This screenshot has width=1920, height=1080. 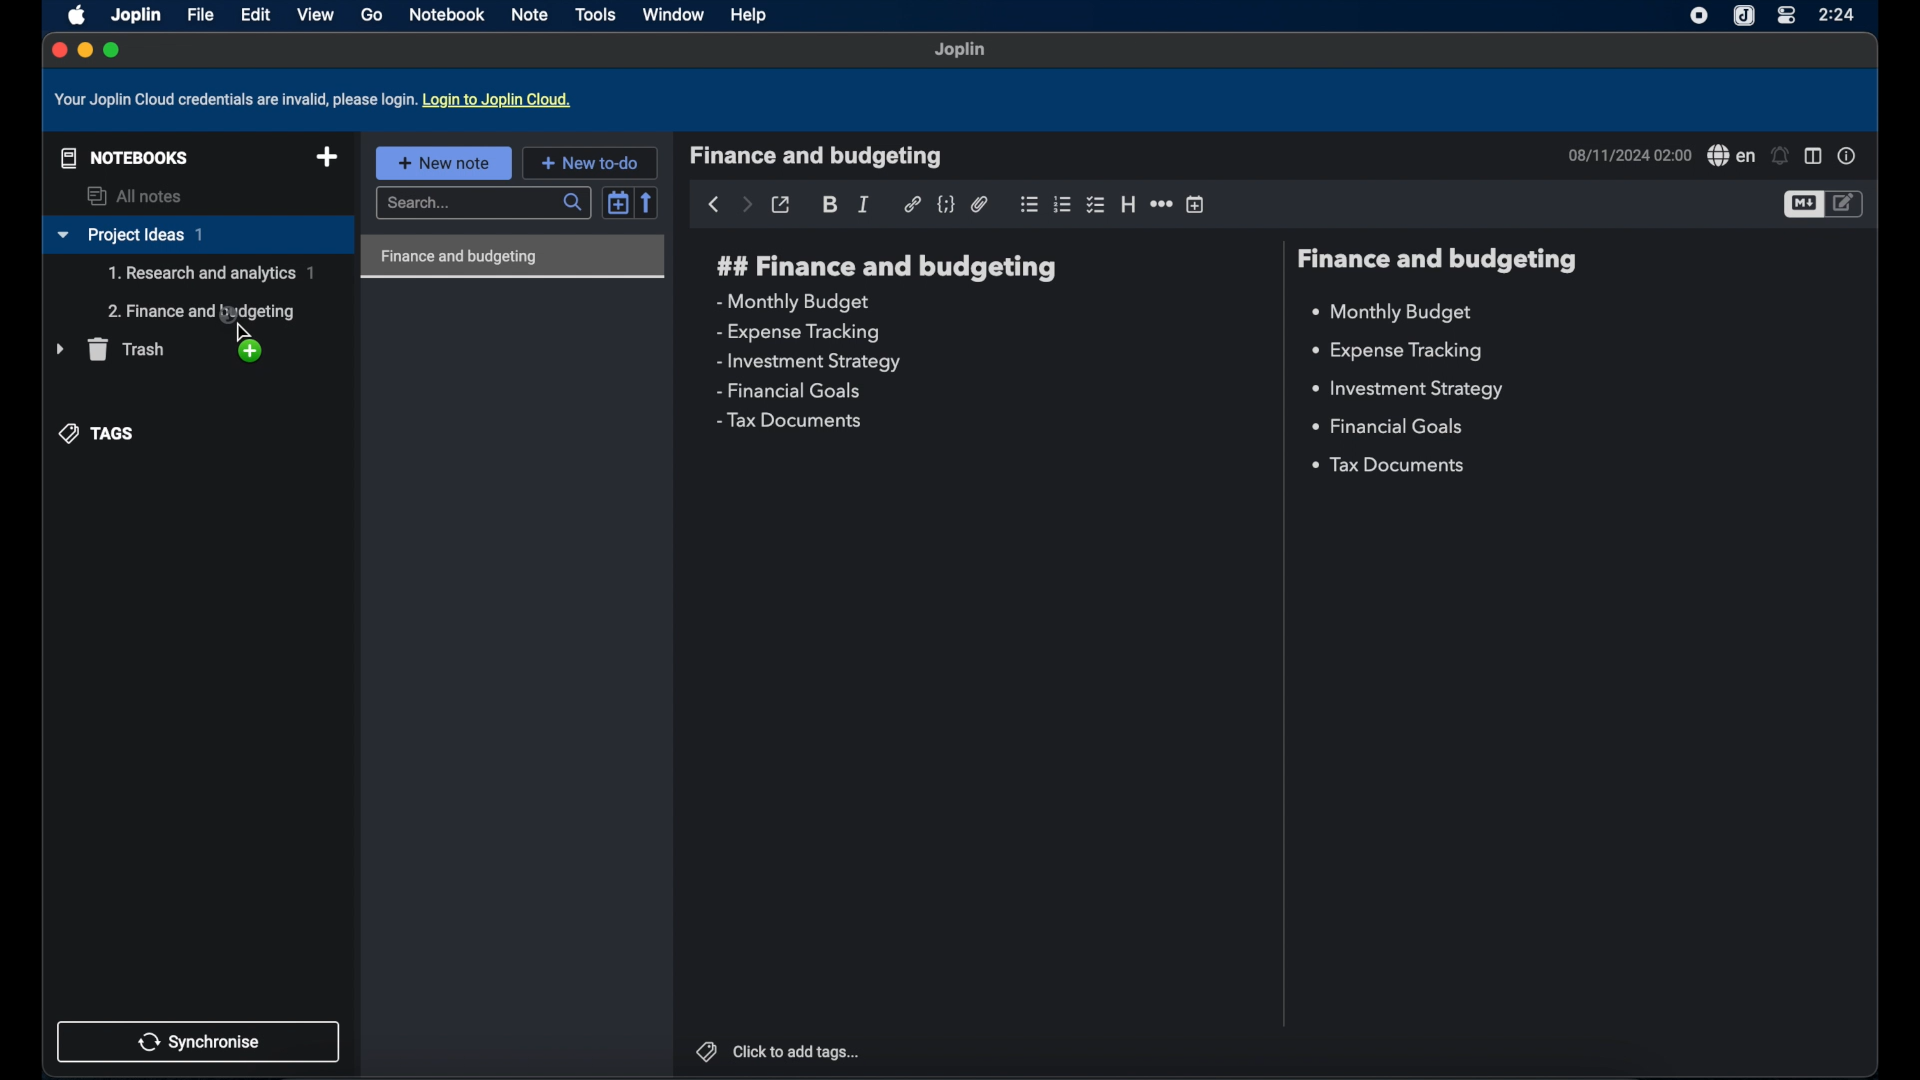 I want to click on tags, so click(x=99, y=432).